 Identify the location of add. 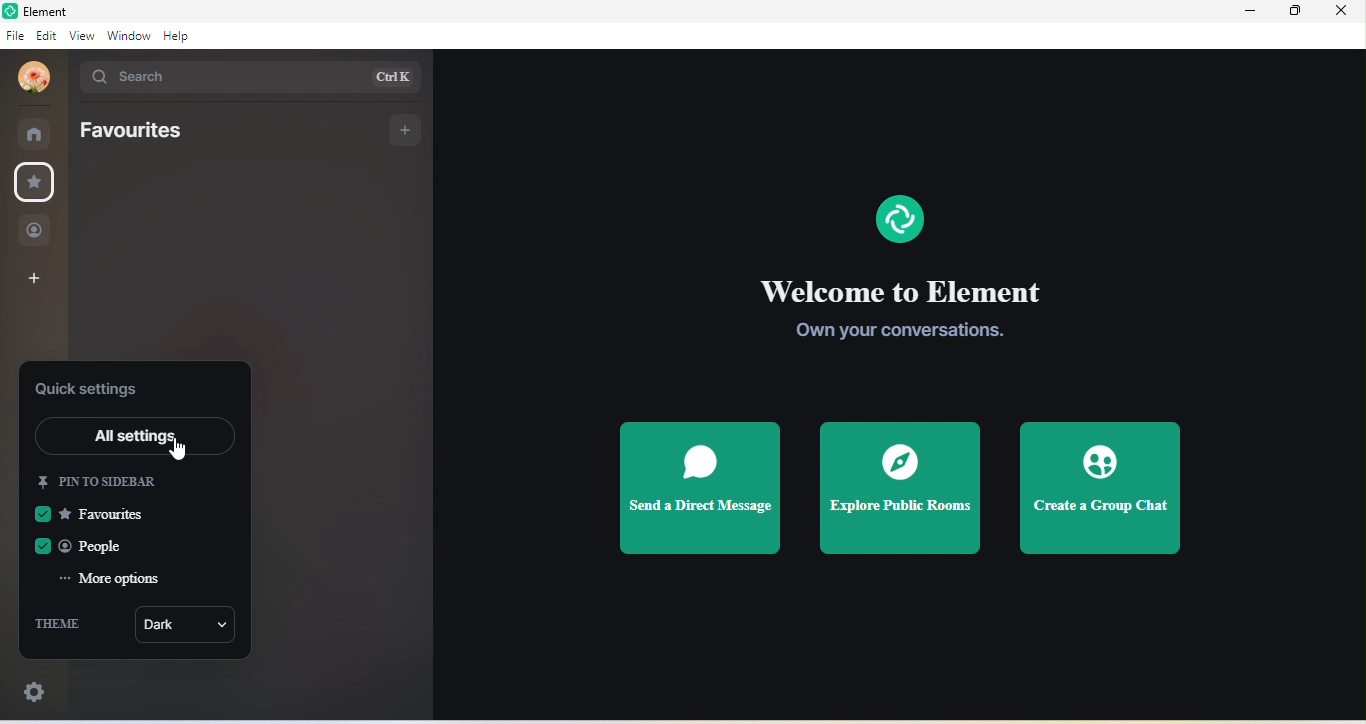
(409, 131).